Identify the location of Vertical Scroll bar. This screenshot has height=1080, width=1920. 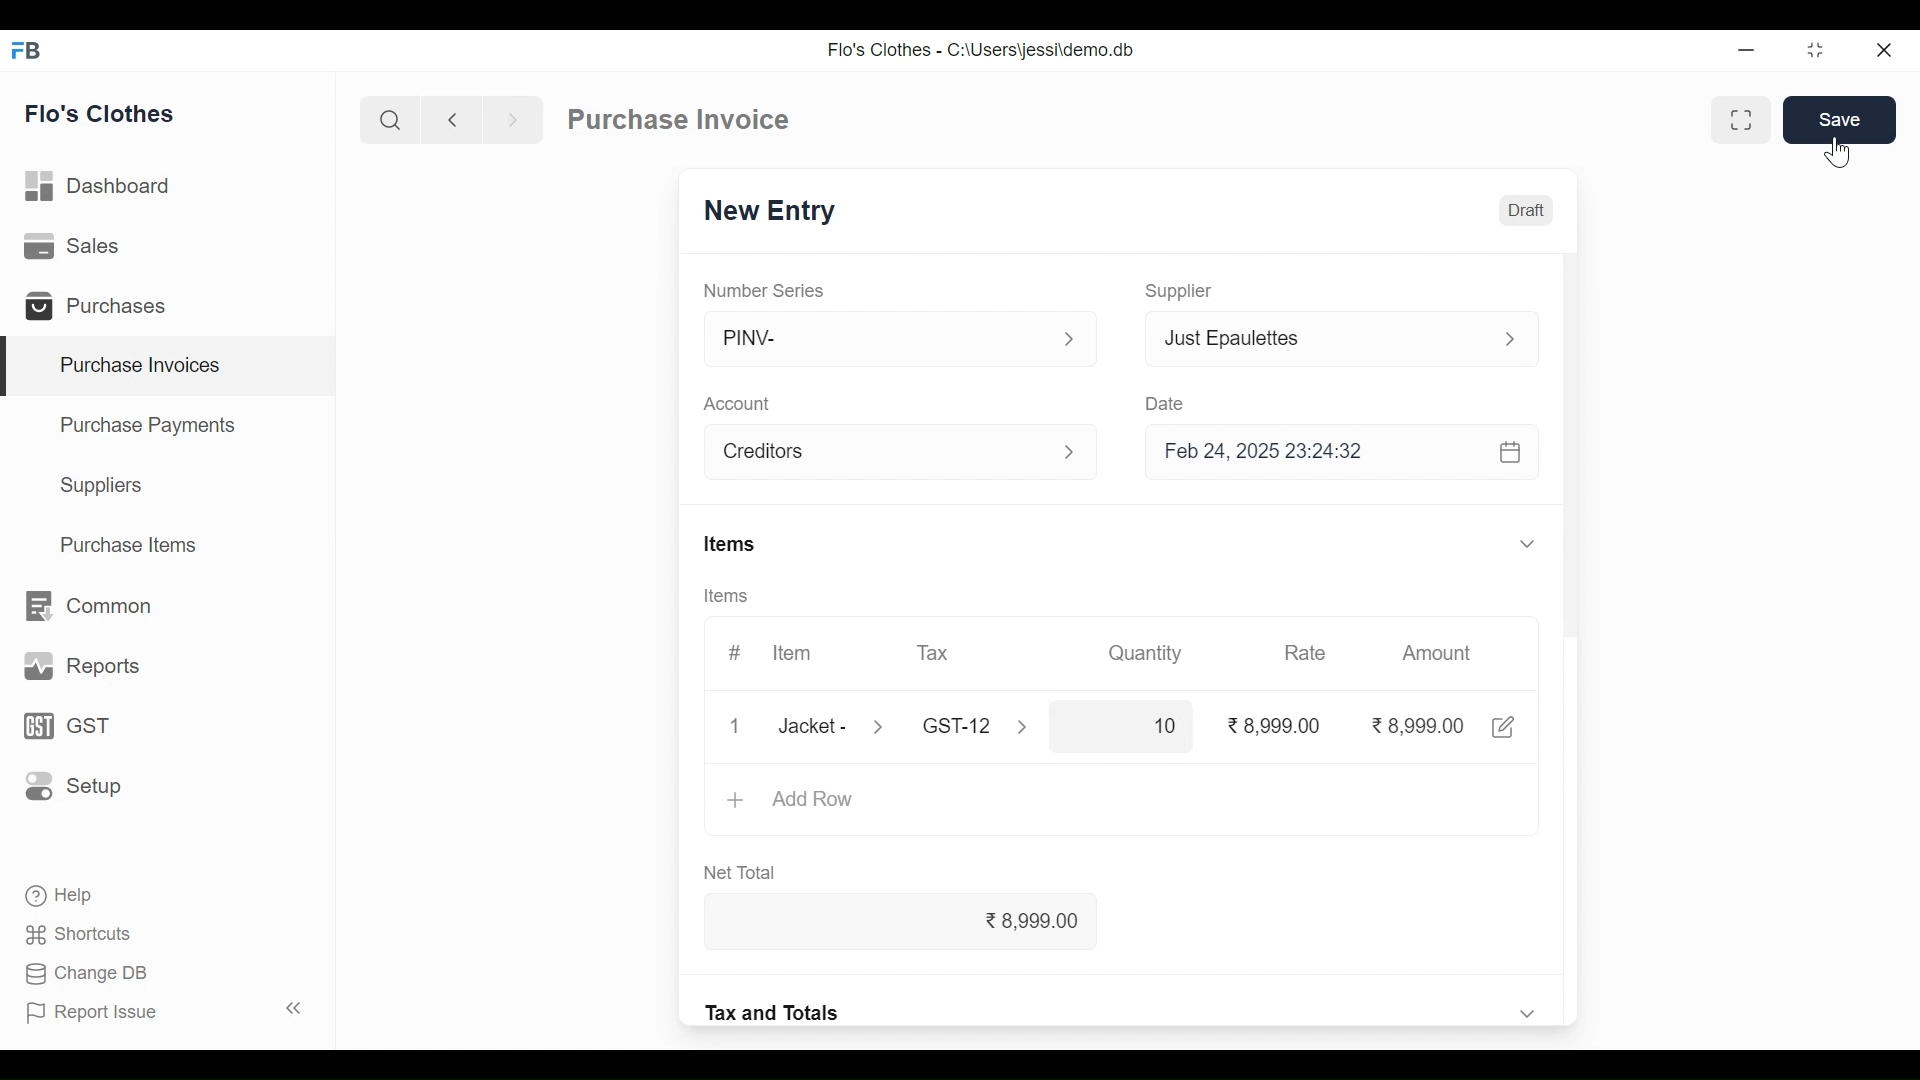
(1578, 548).